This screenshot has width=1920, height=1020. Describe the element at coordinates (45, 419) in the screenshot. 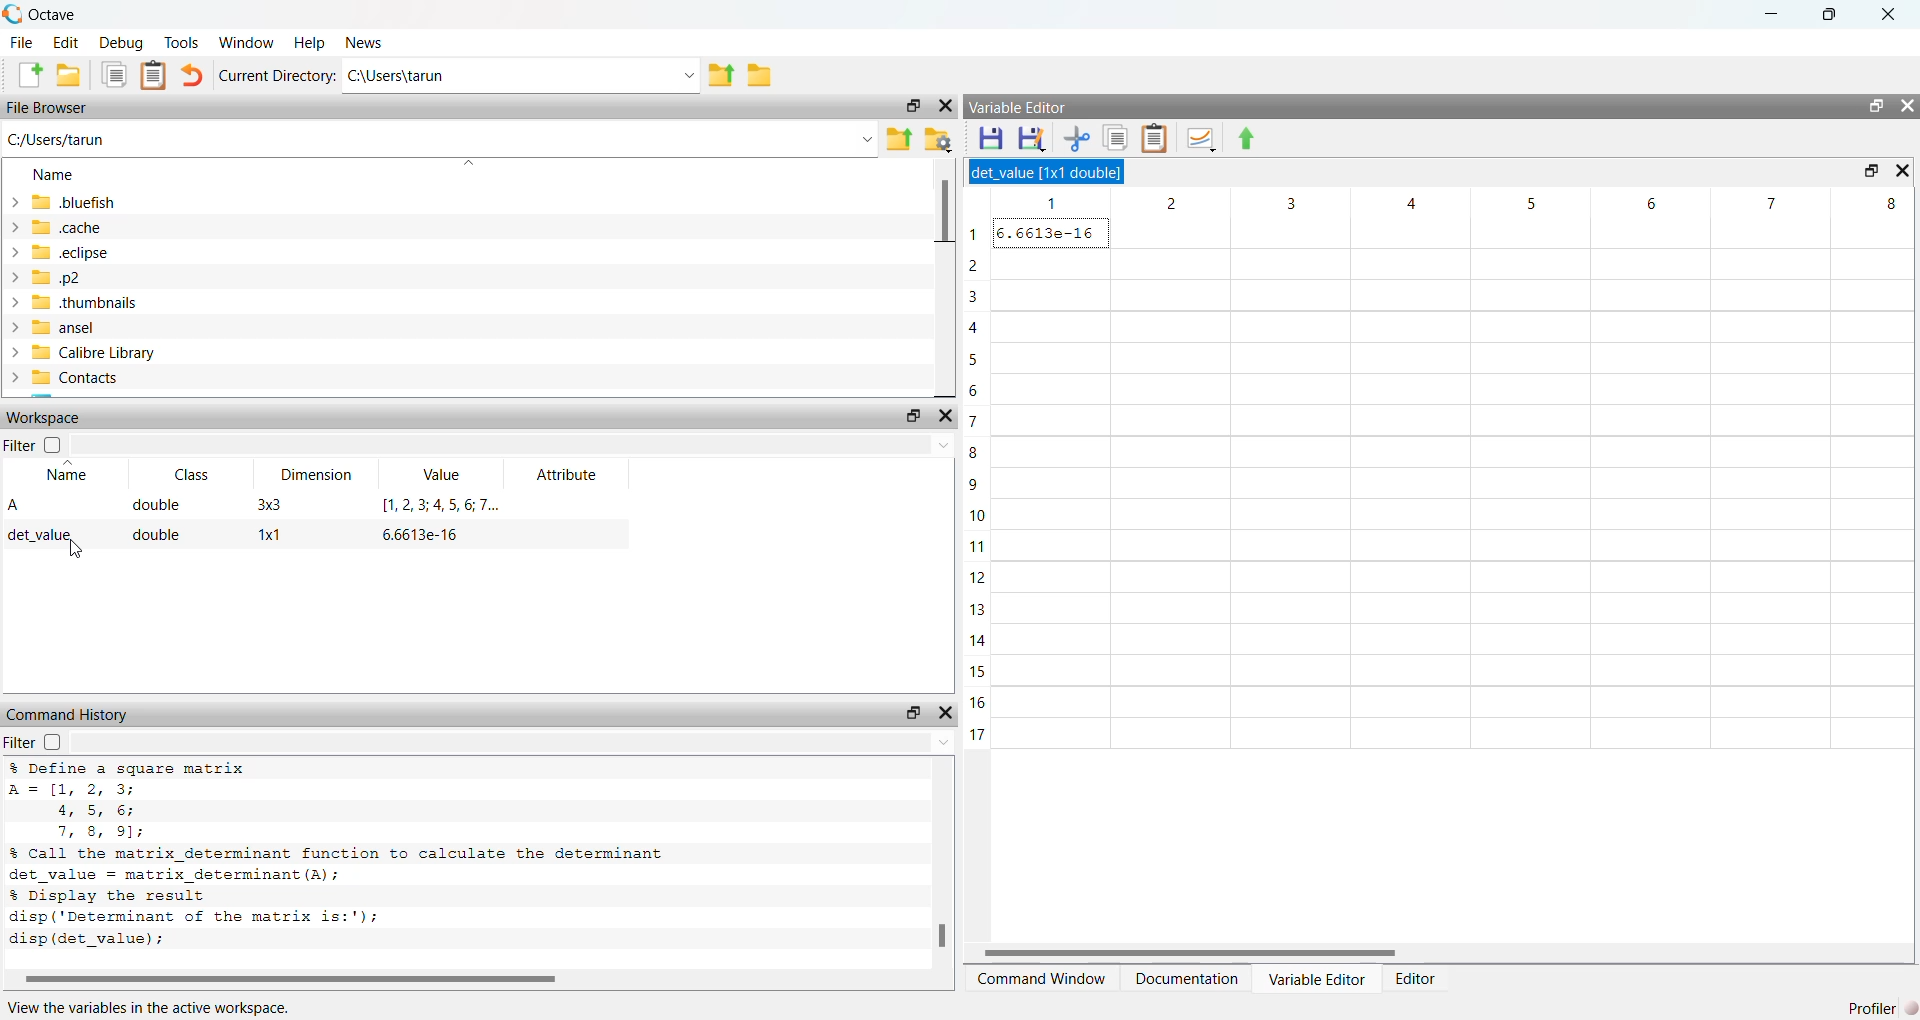

I see `workspace` at that location.